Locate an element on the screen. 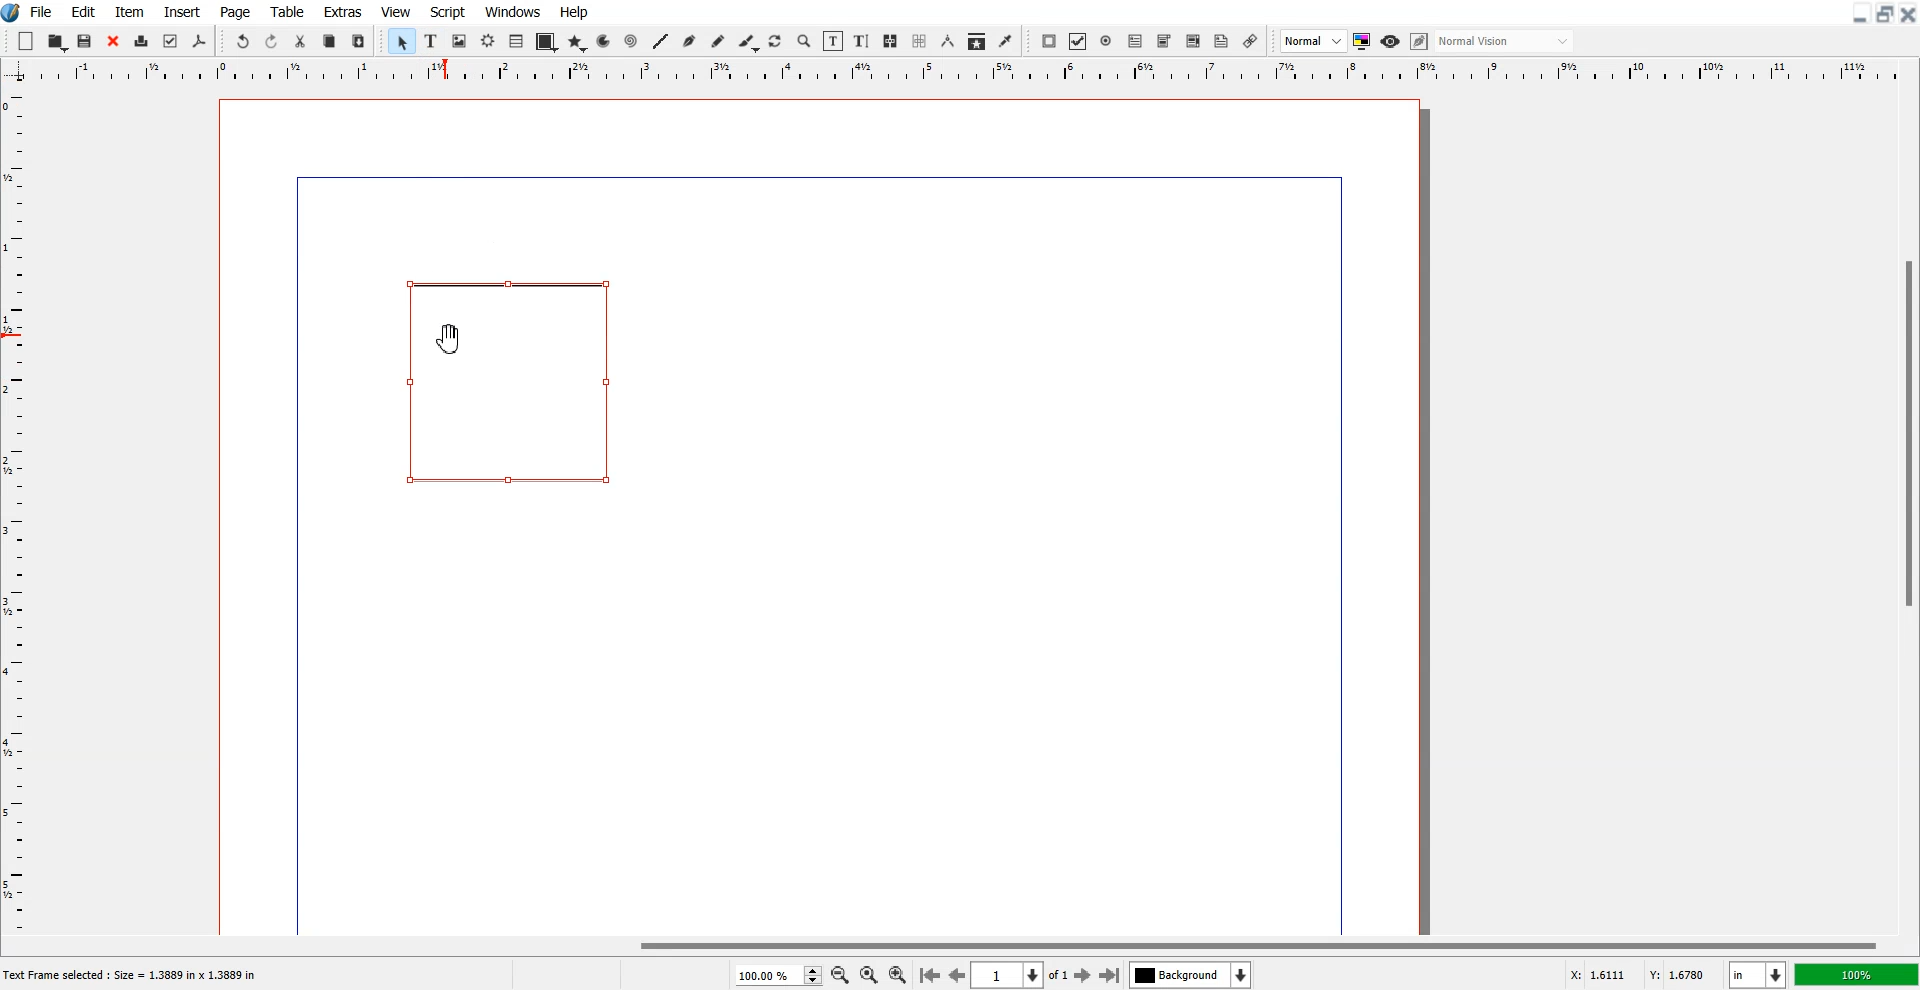 This screenshot has width=1920, height=990. 100% is located at coordinates (1858, 974).